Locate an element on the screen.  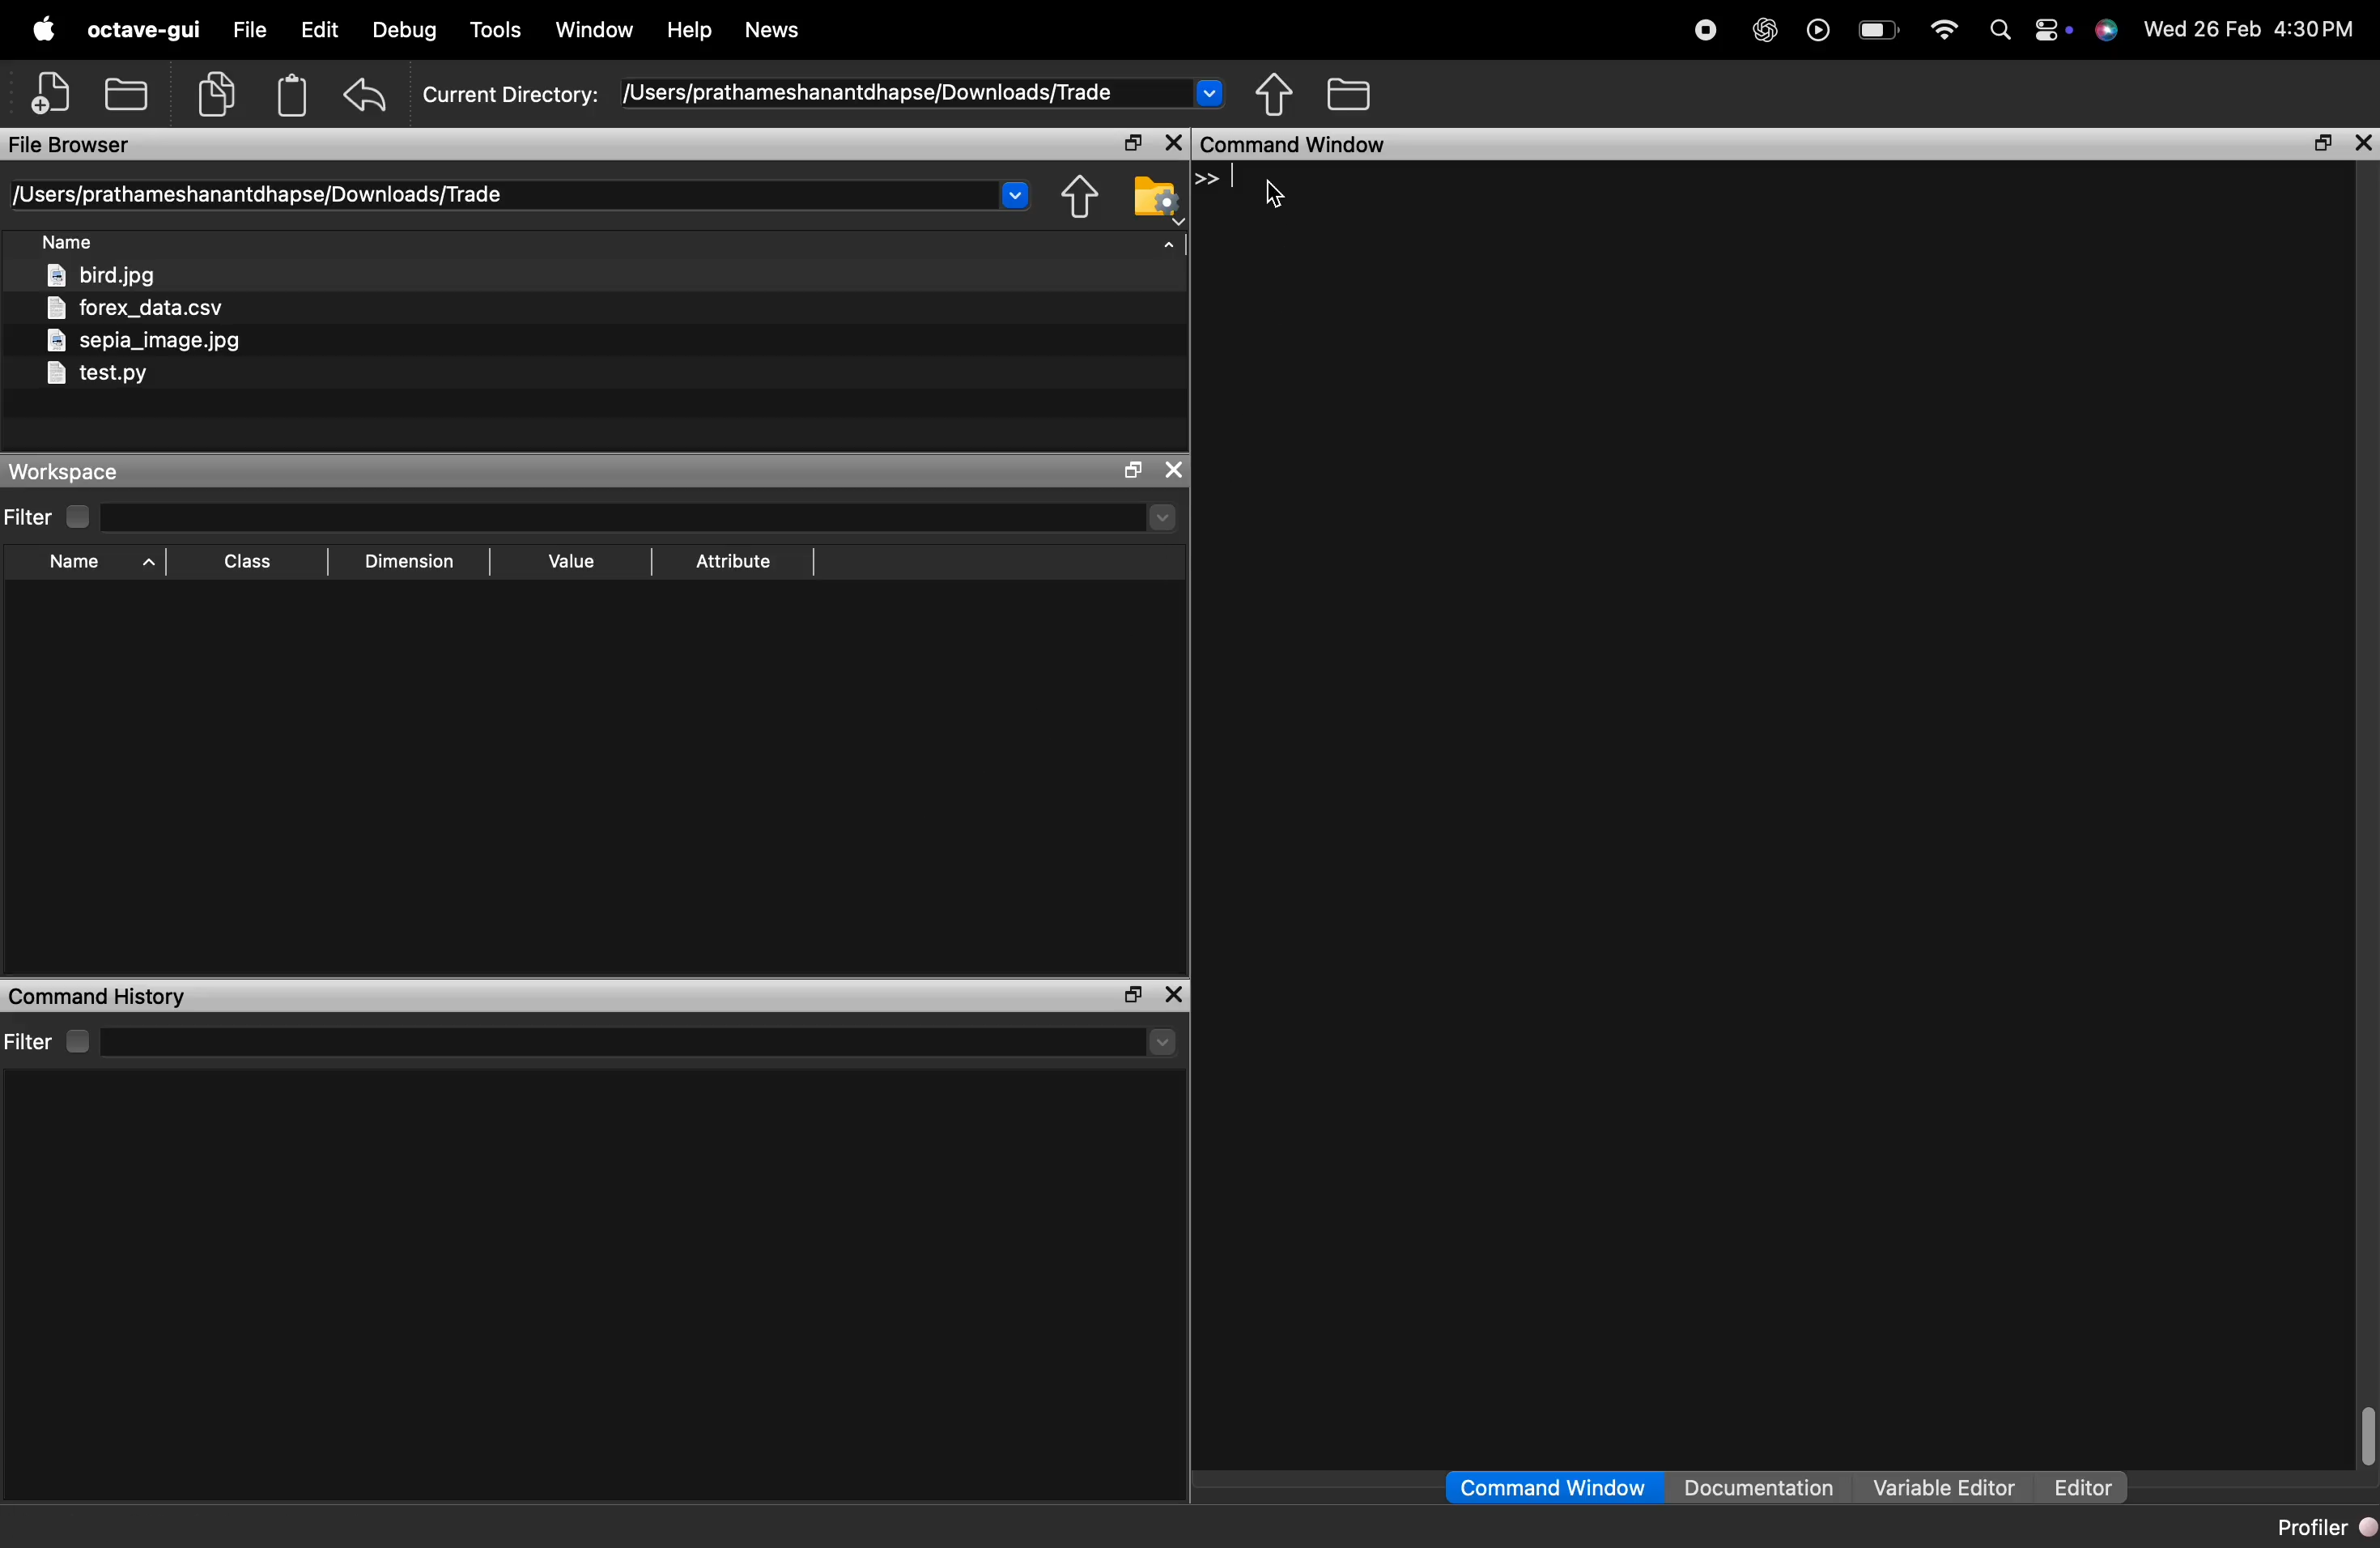
close is located at coordinates (2361, 143).